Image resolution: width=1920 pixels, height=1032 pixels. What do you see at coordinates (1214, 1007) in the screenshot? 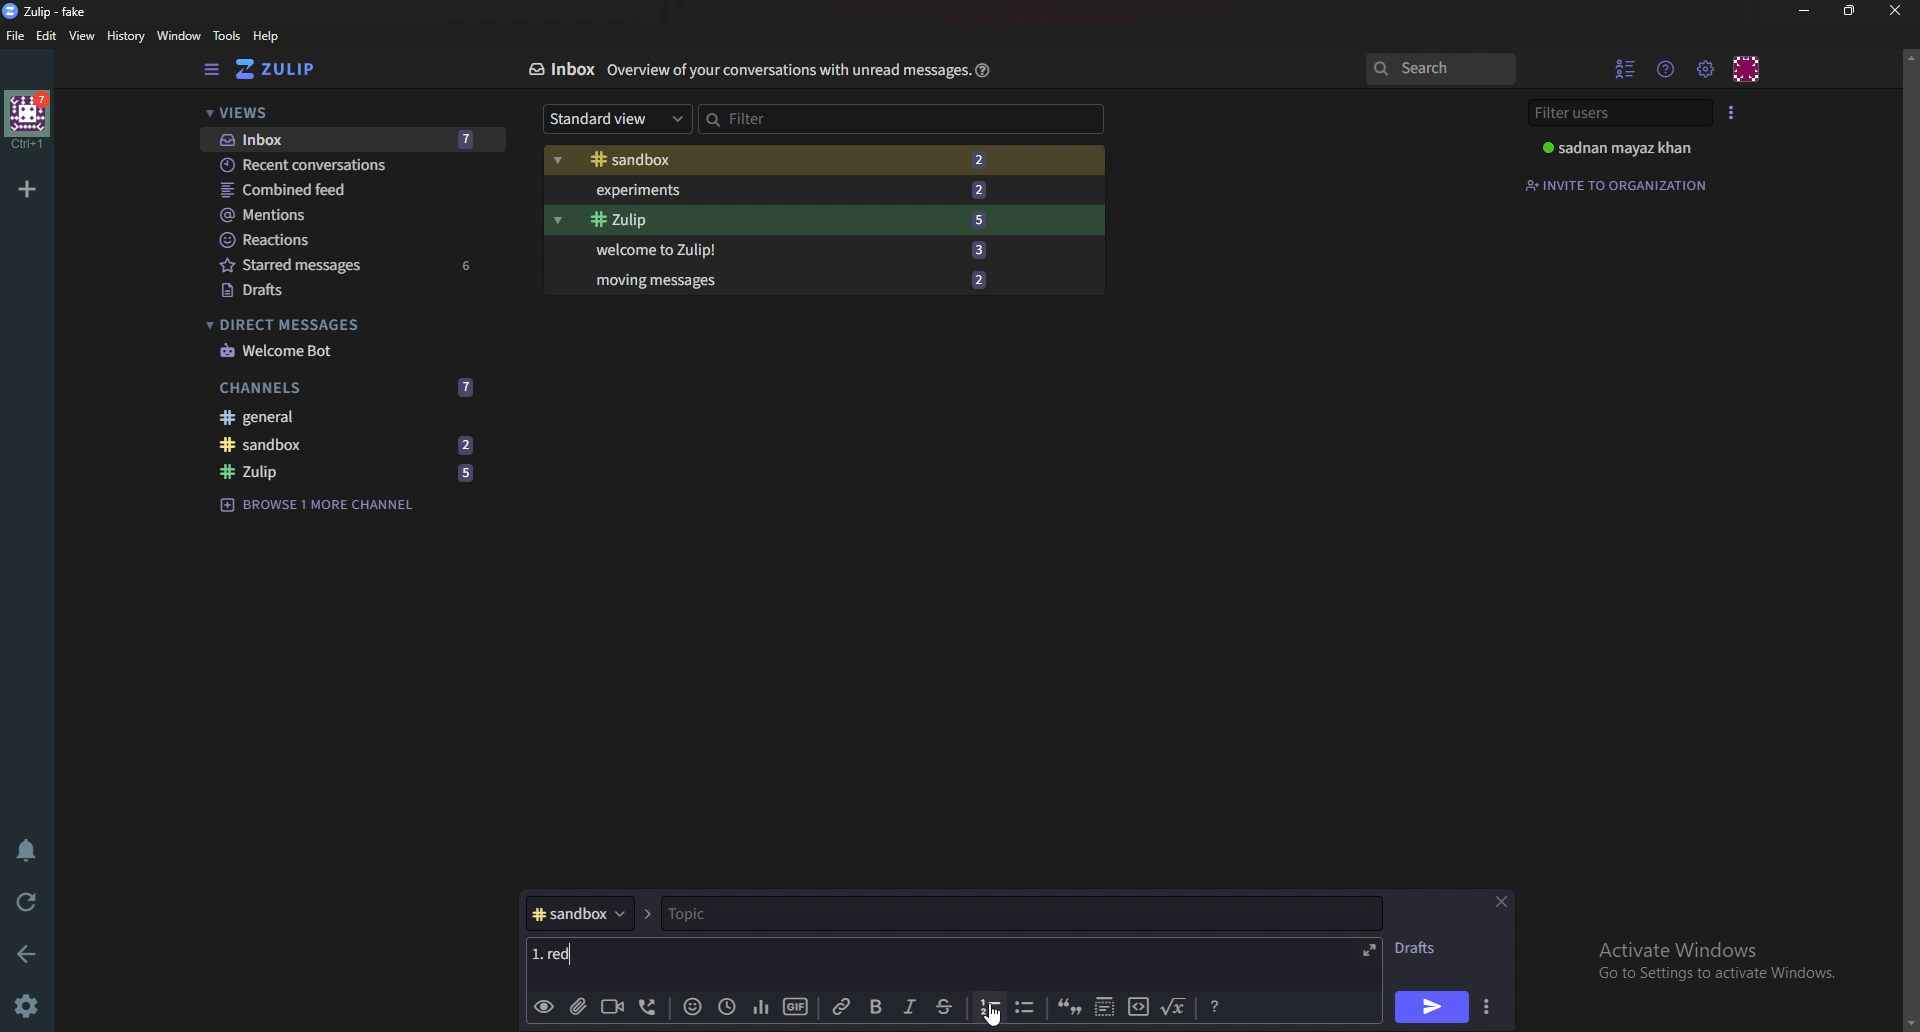
I see `Message formatting` at bounding box center [1214, 1007].